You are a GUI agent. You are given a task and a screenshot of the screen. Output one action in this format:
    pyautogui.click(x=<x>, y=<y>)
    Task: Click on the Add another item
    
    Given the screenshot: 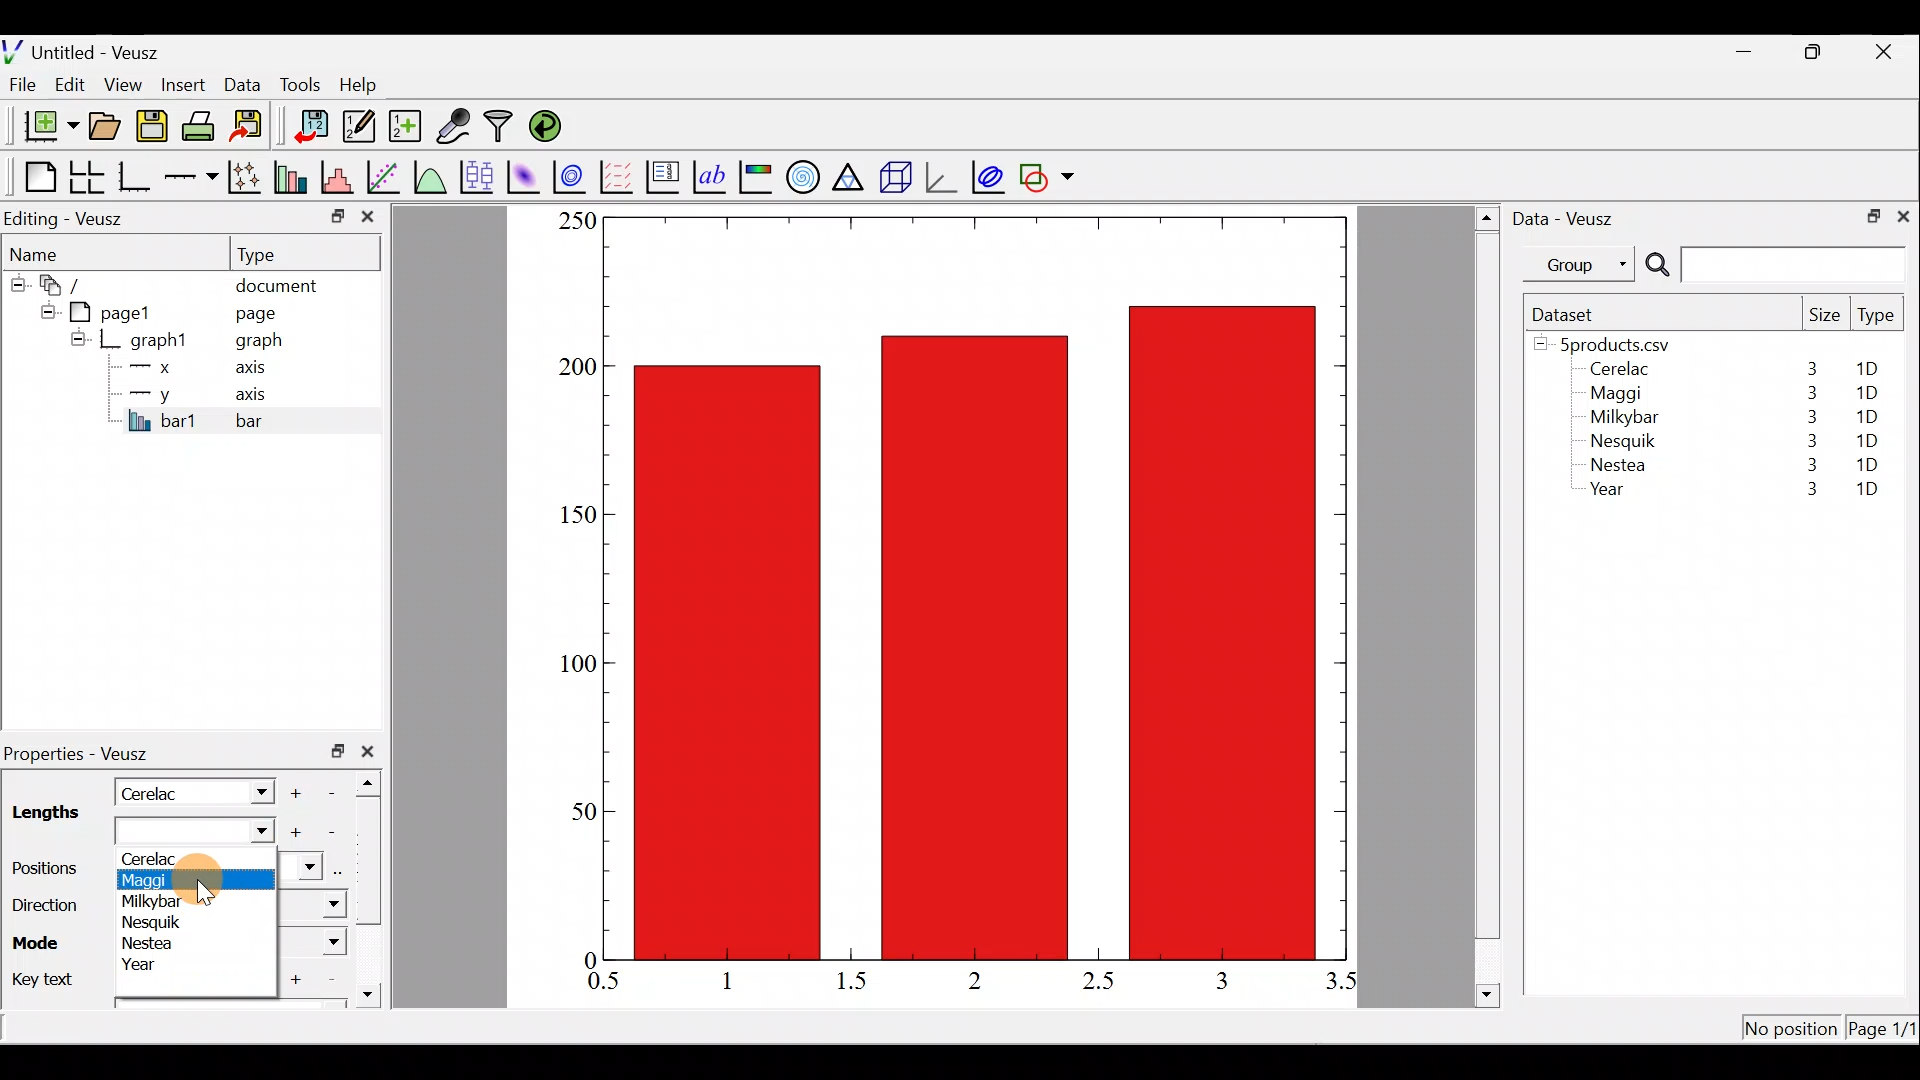 What is the action you would take?
    pyautogui.click(x=299, y=790)
    